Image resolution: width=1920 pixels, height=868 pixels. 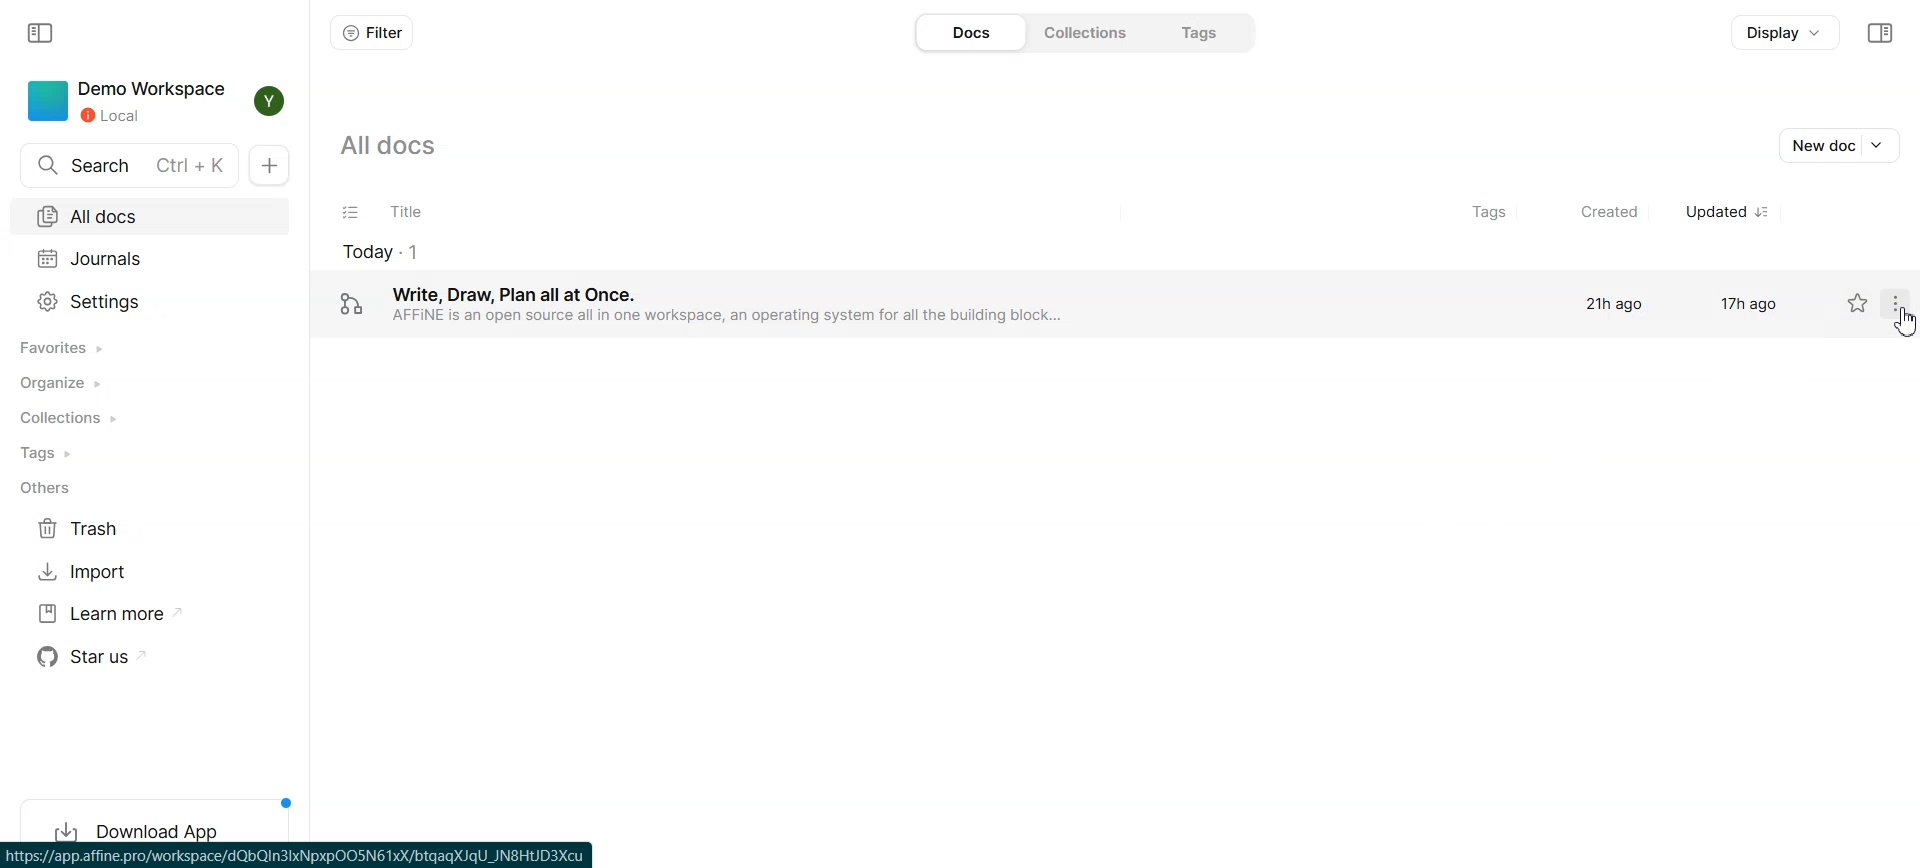 I want to click on Created, so click(x=1600, y=212).